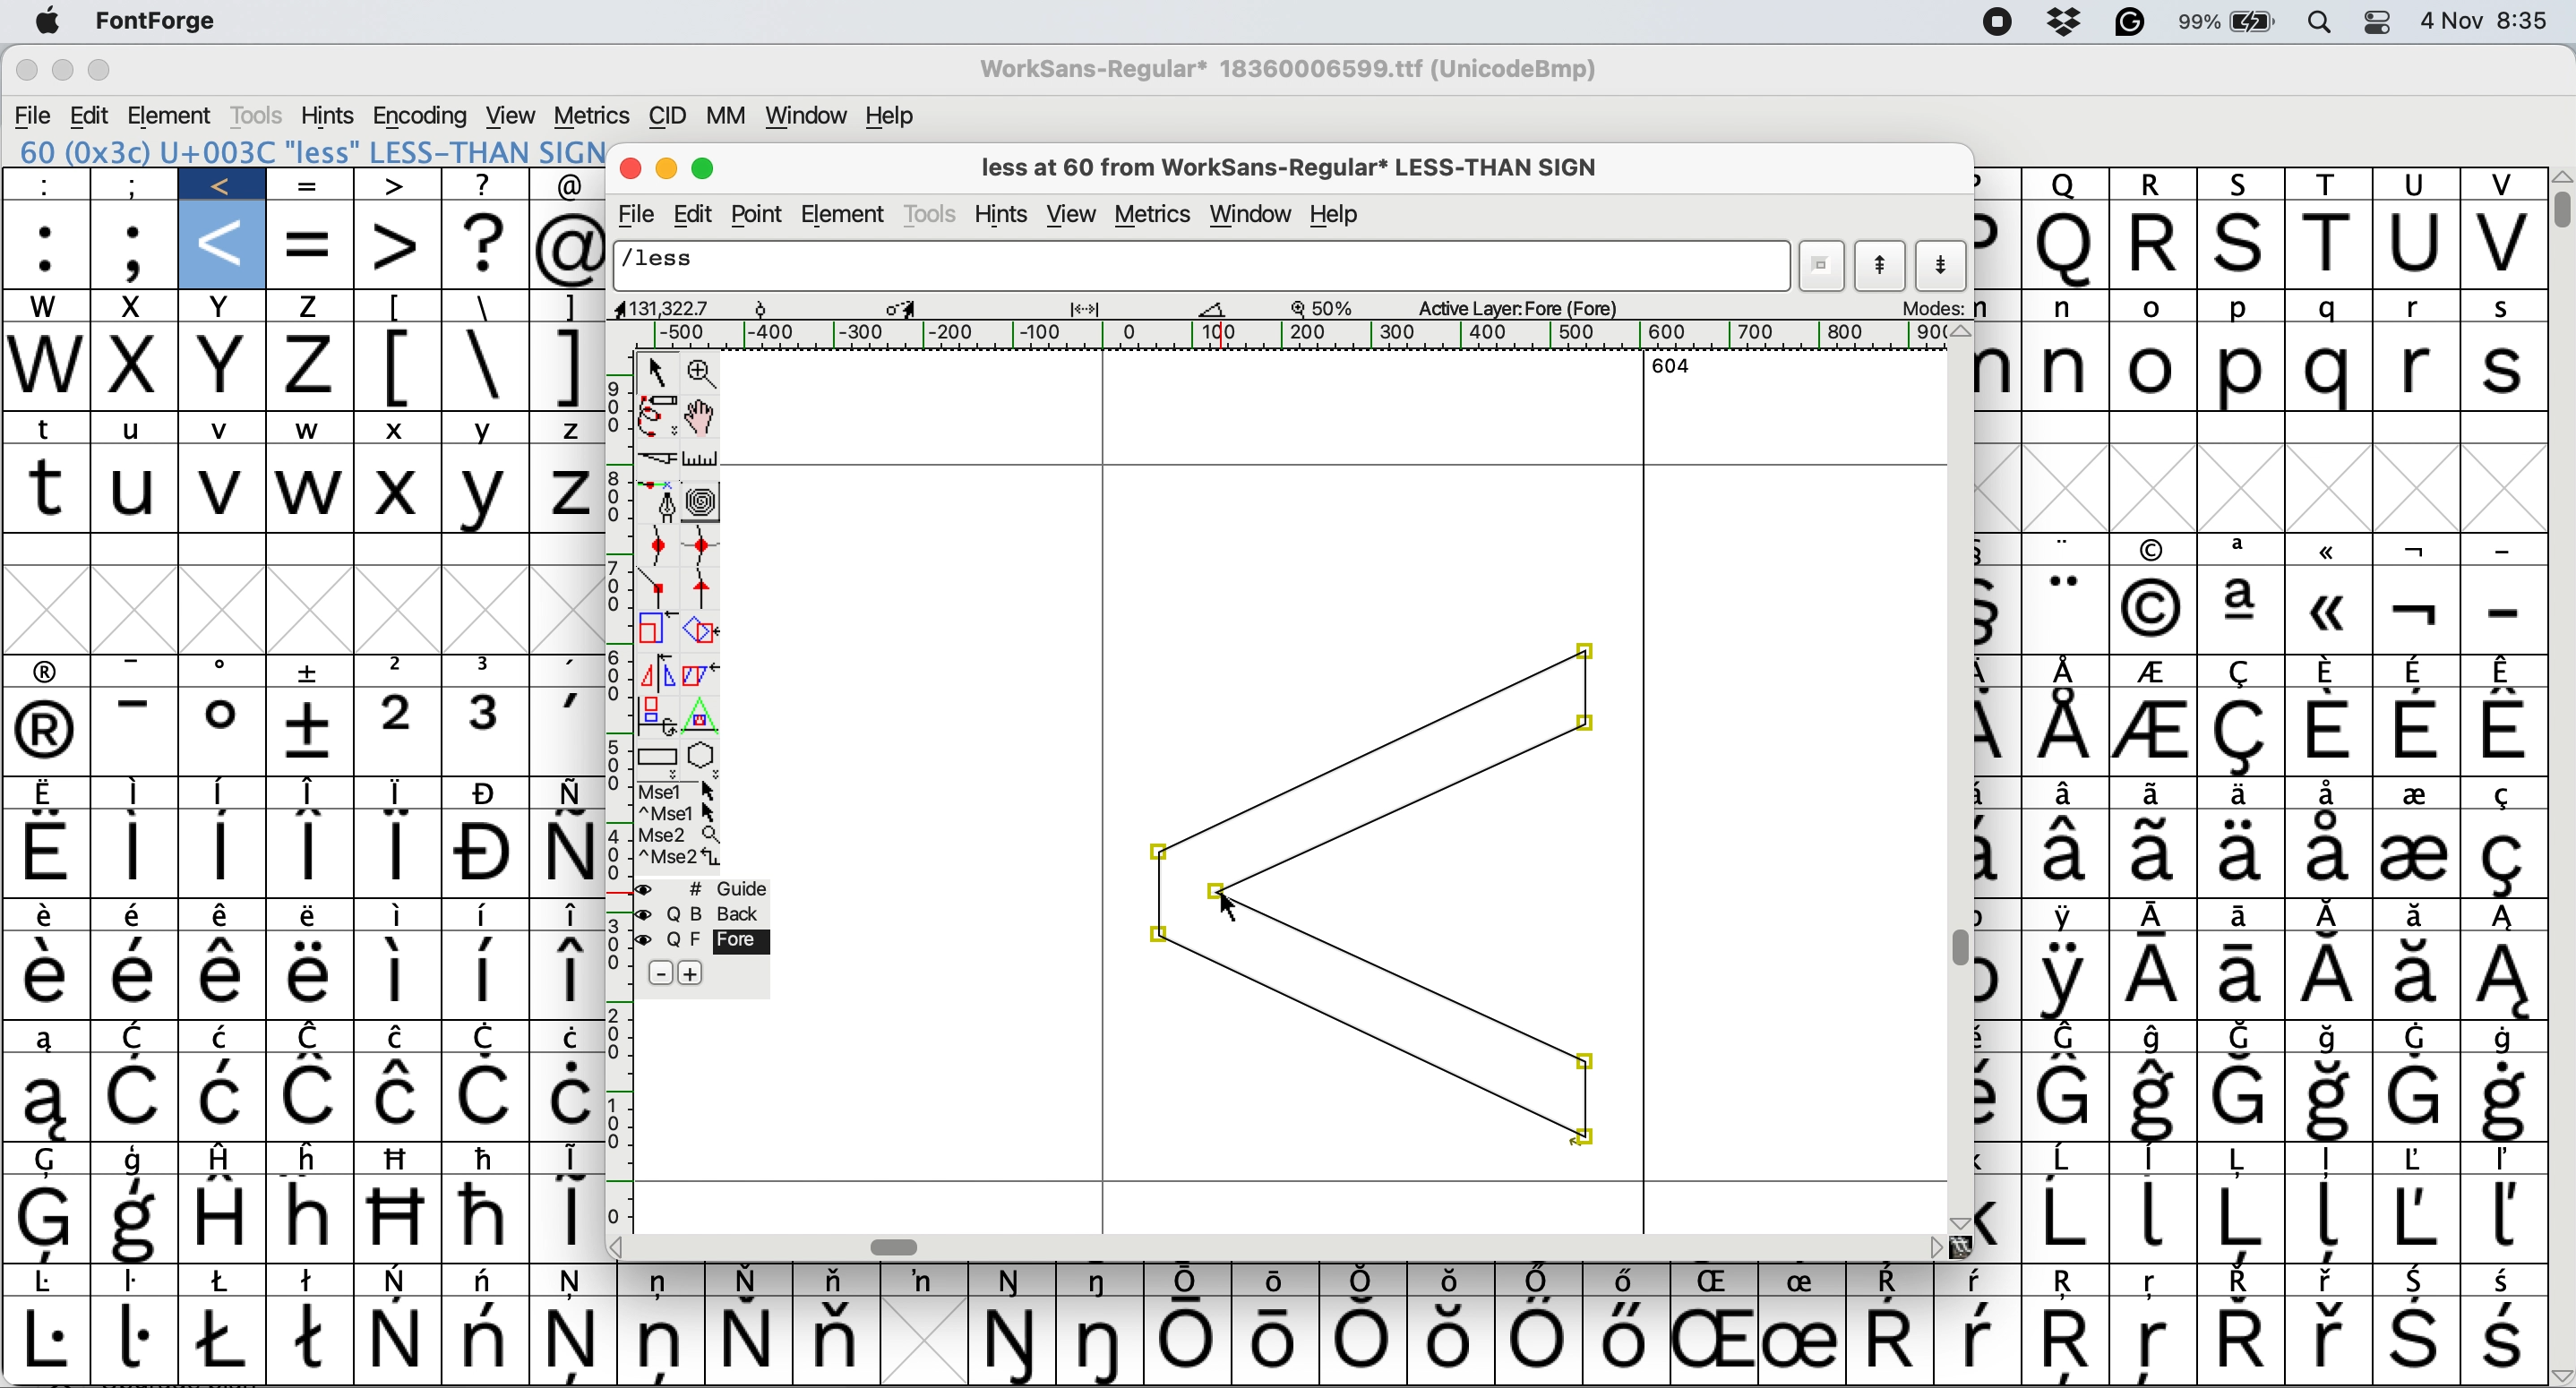 This screenshot has height=1388, width=2576. I want to click on n, so click(2068, 367).